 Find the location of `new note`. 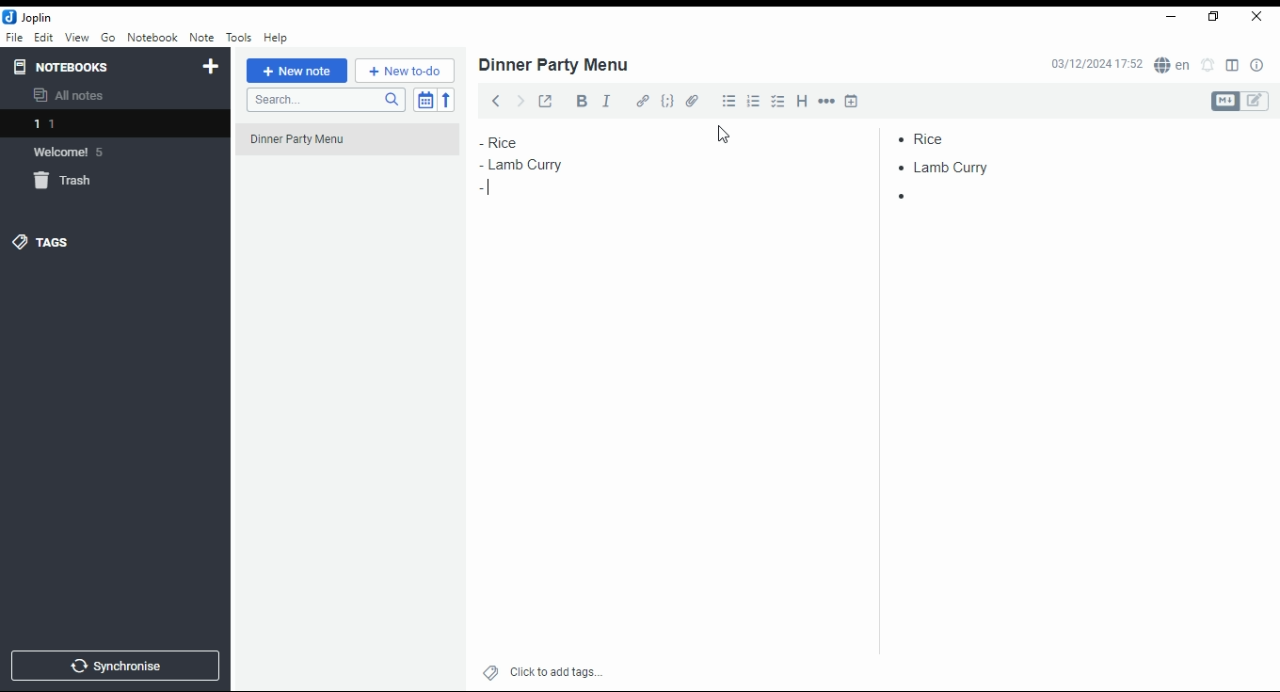

new note is located at coordinates (296, 71).